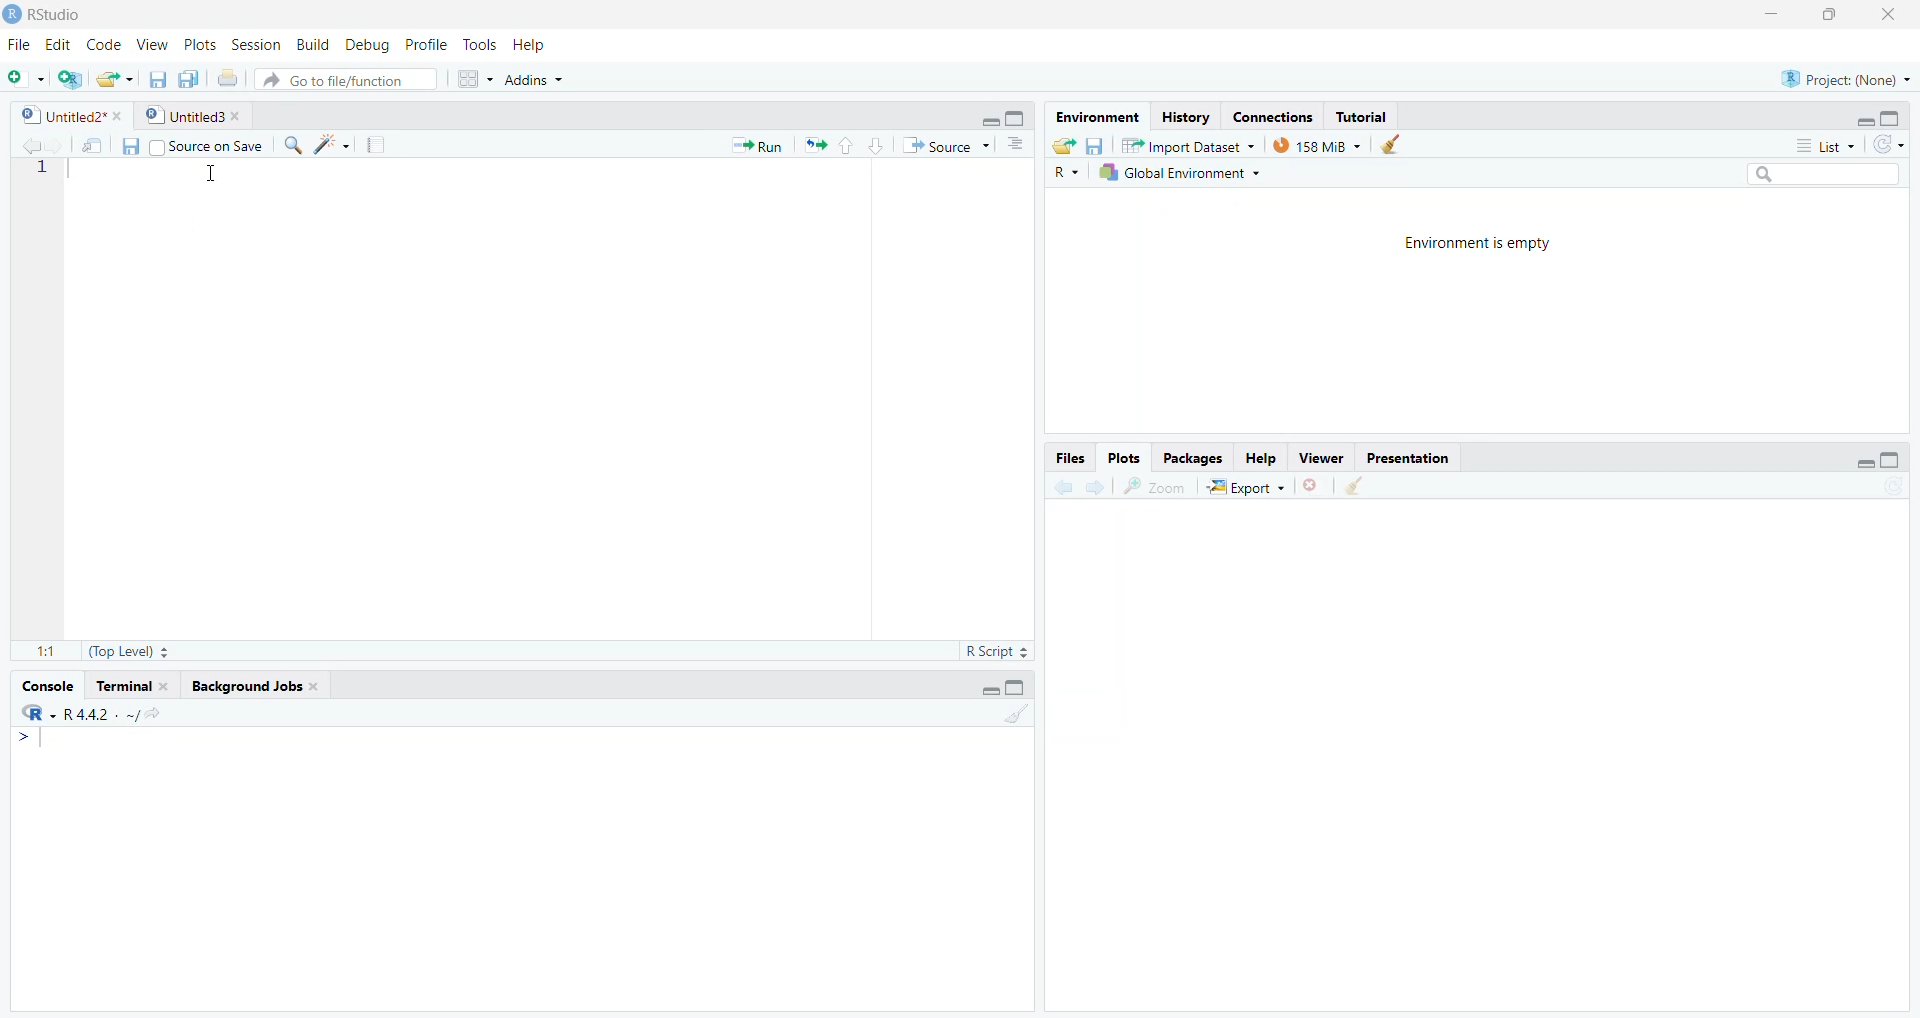  Describe the element at coordinates (1882, 117) in the screenshot. I see `minimize/maximize` at that location.